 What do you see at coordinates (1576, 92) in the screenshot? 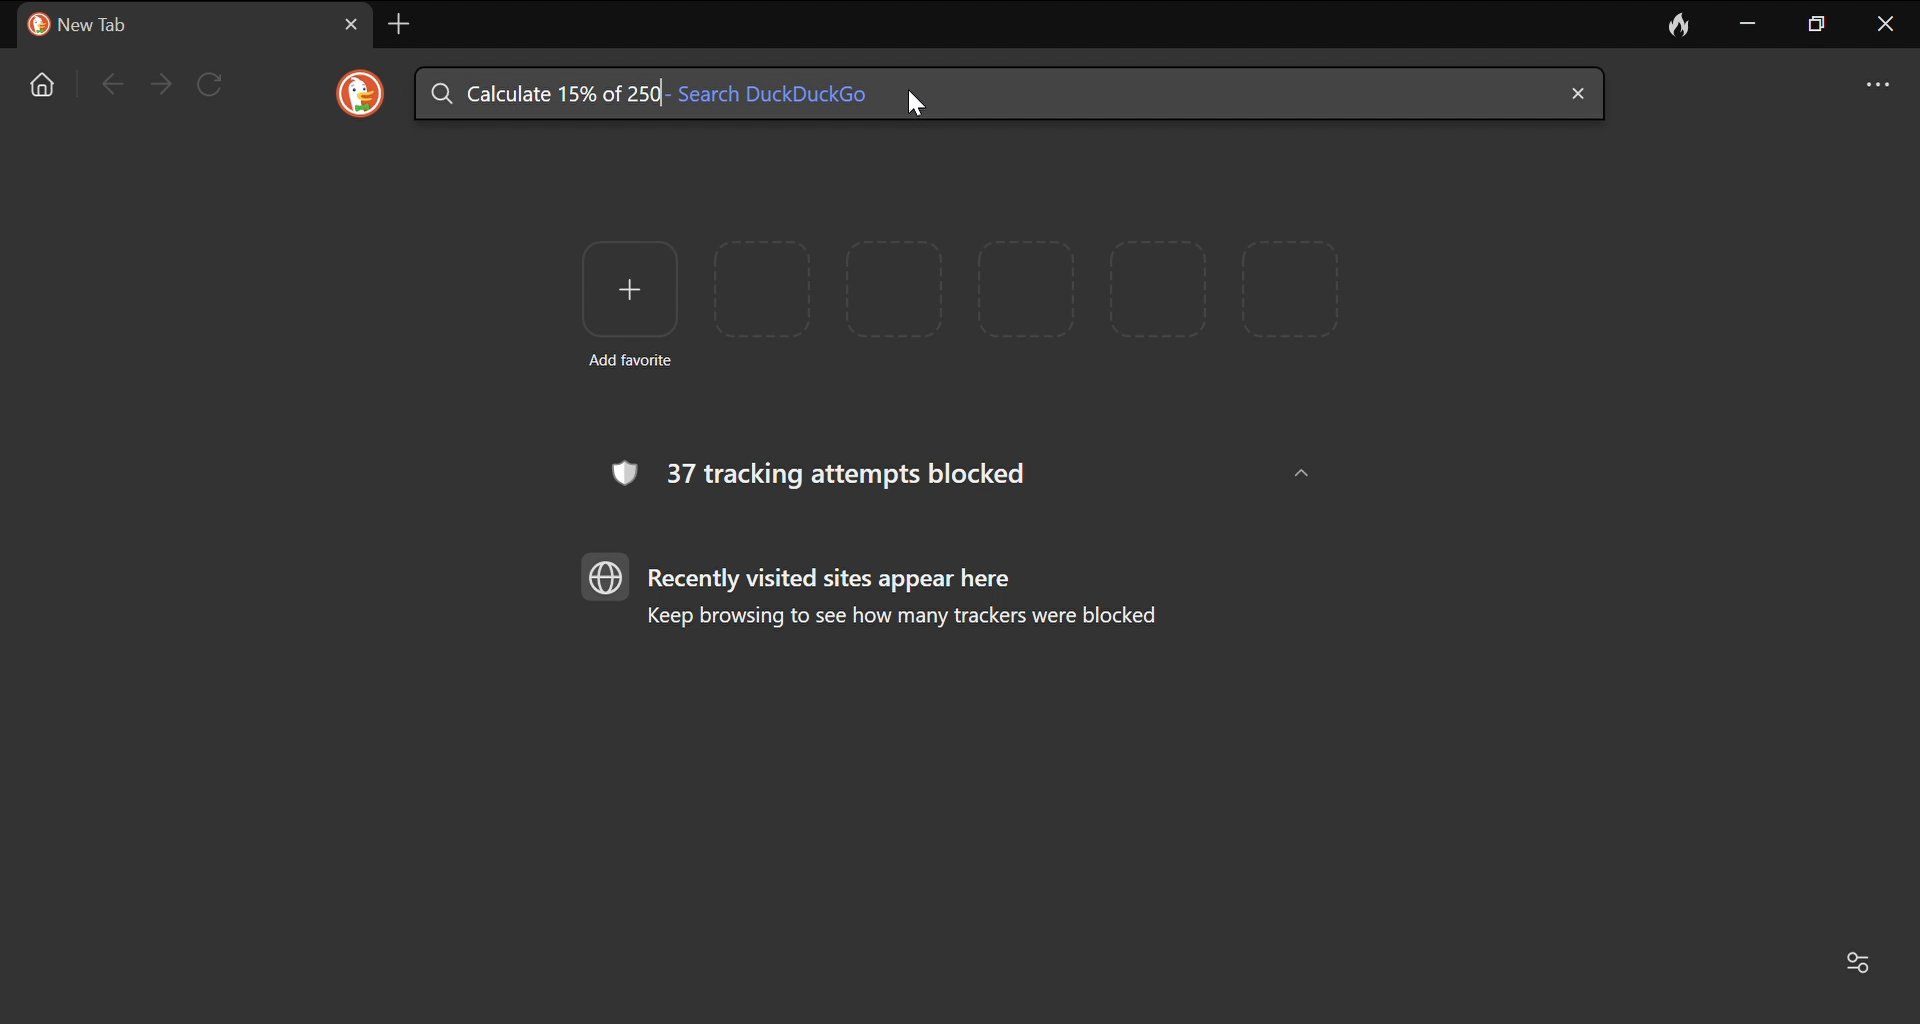
I see `close` at bounding box center [1576, 92].